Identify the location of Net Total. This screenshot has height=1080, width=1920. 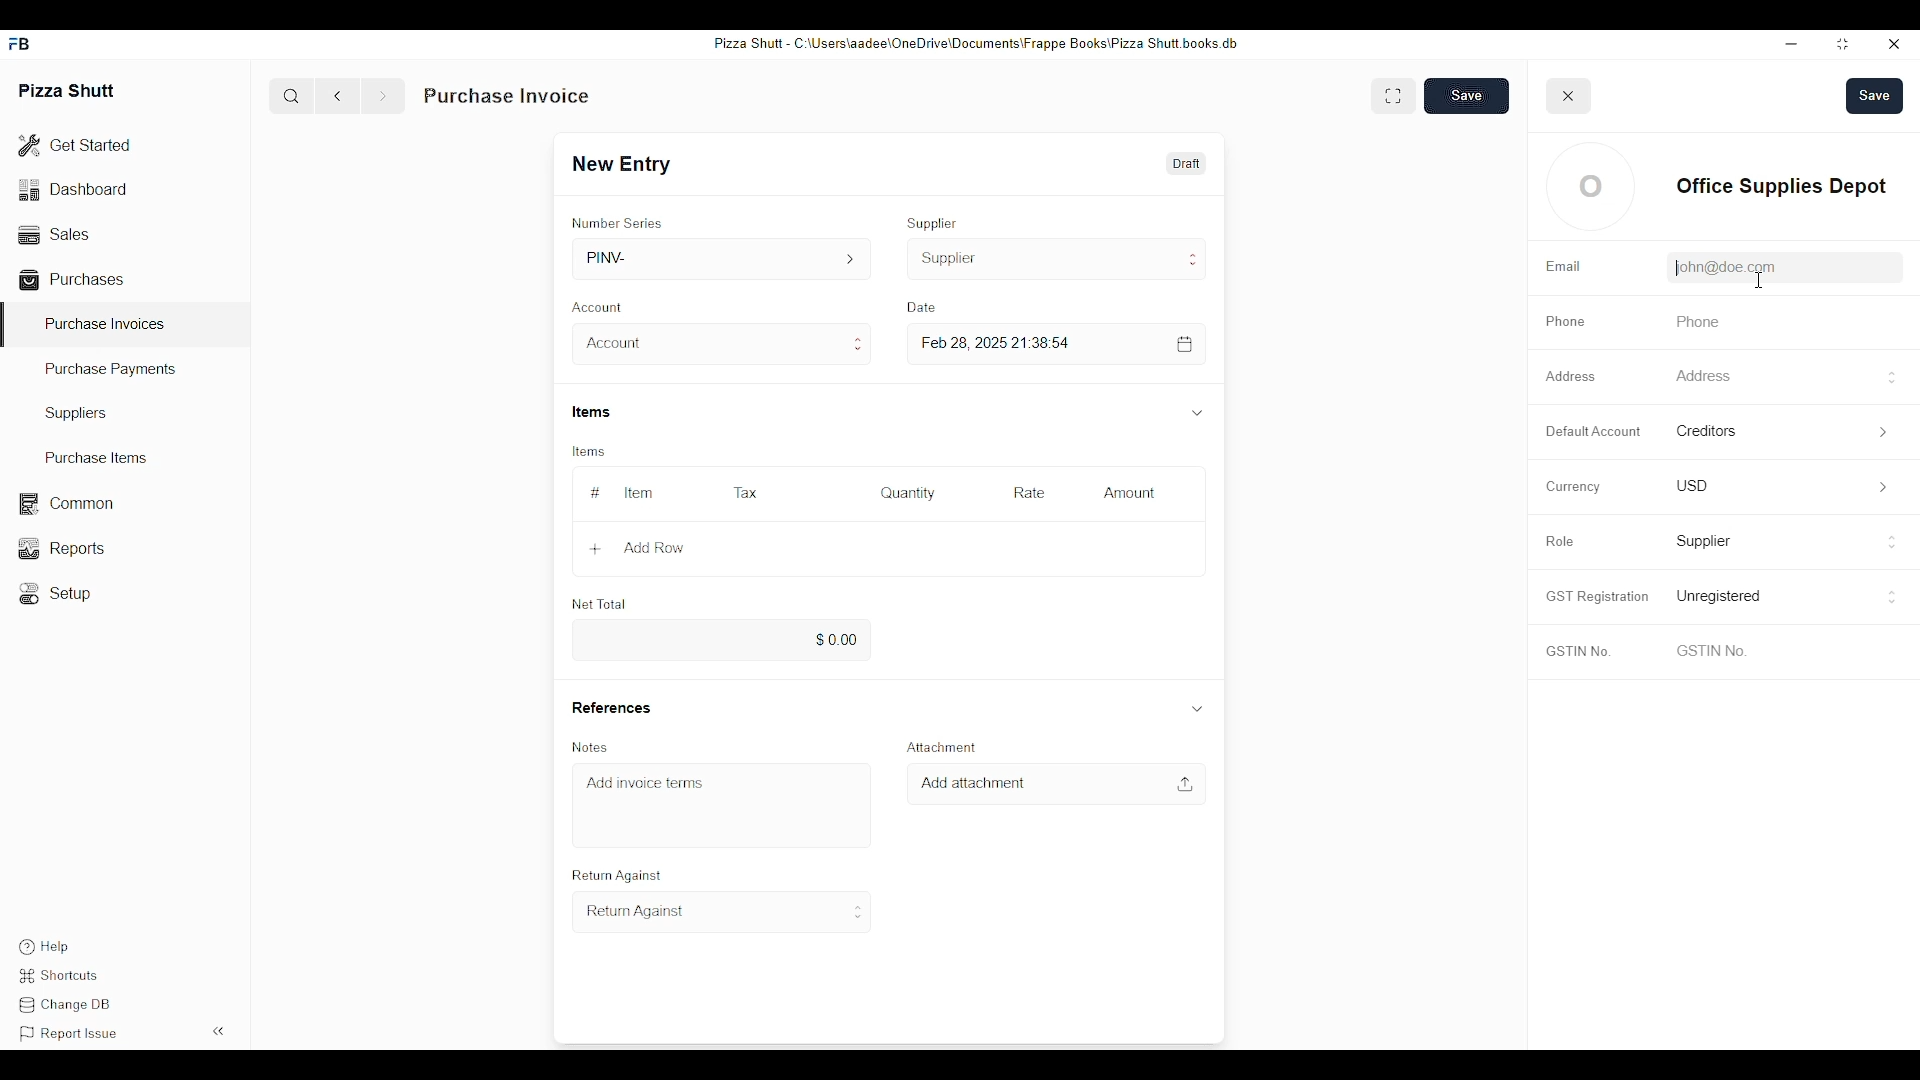
(599, 604).